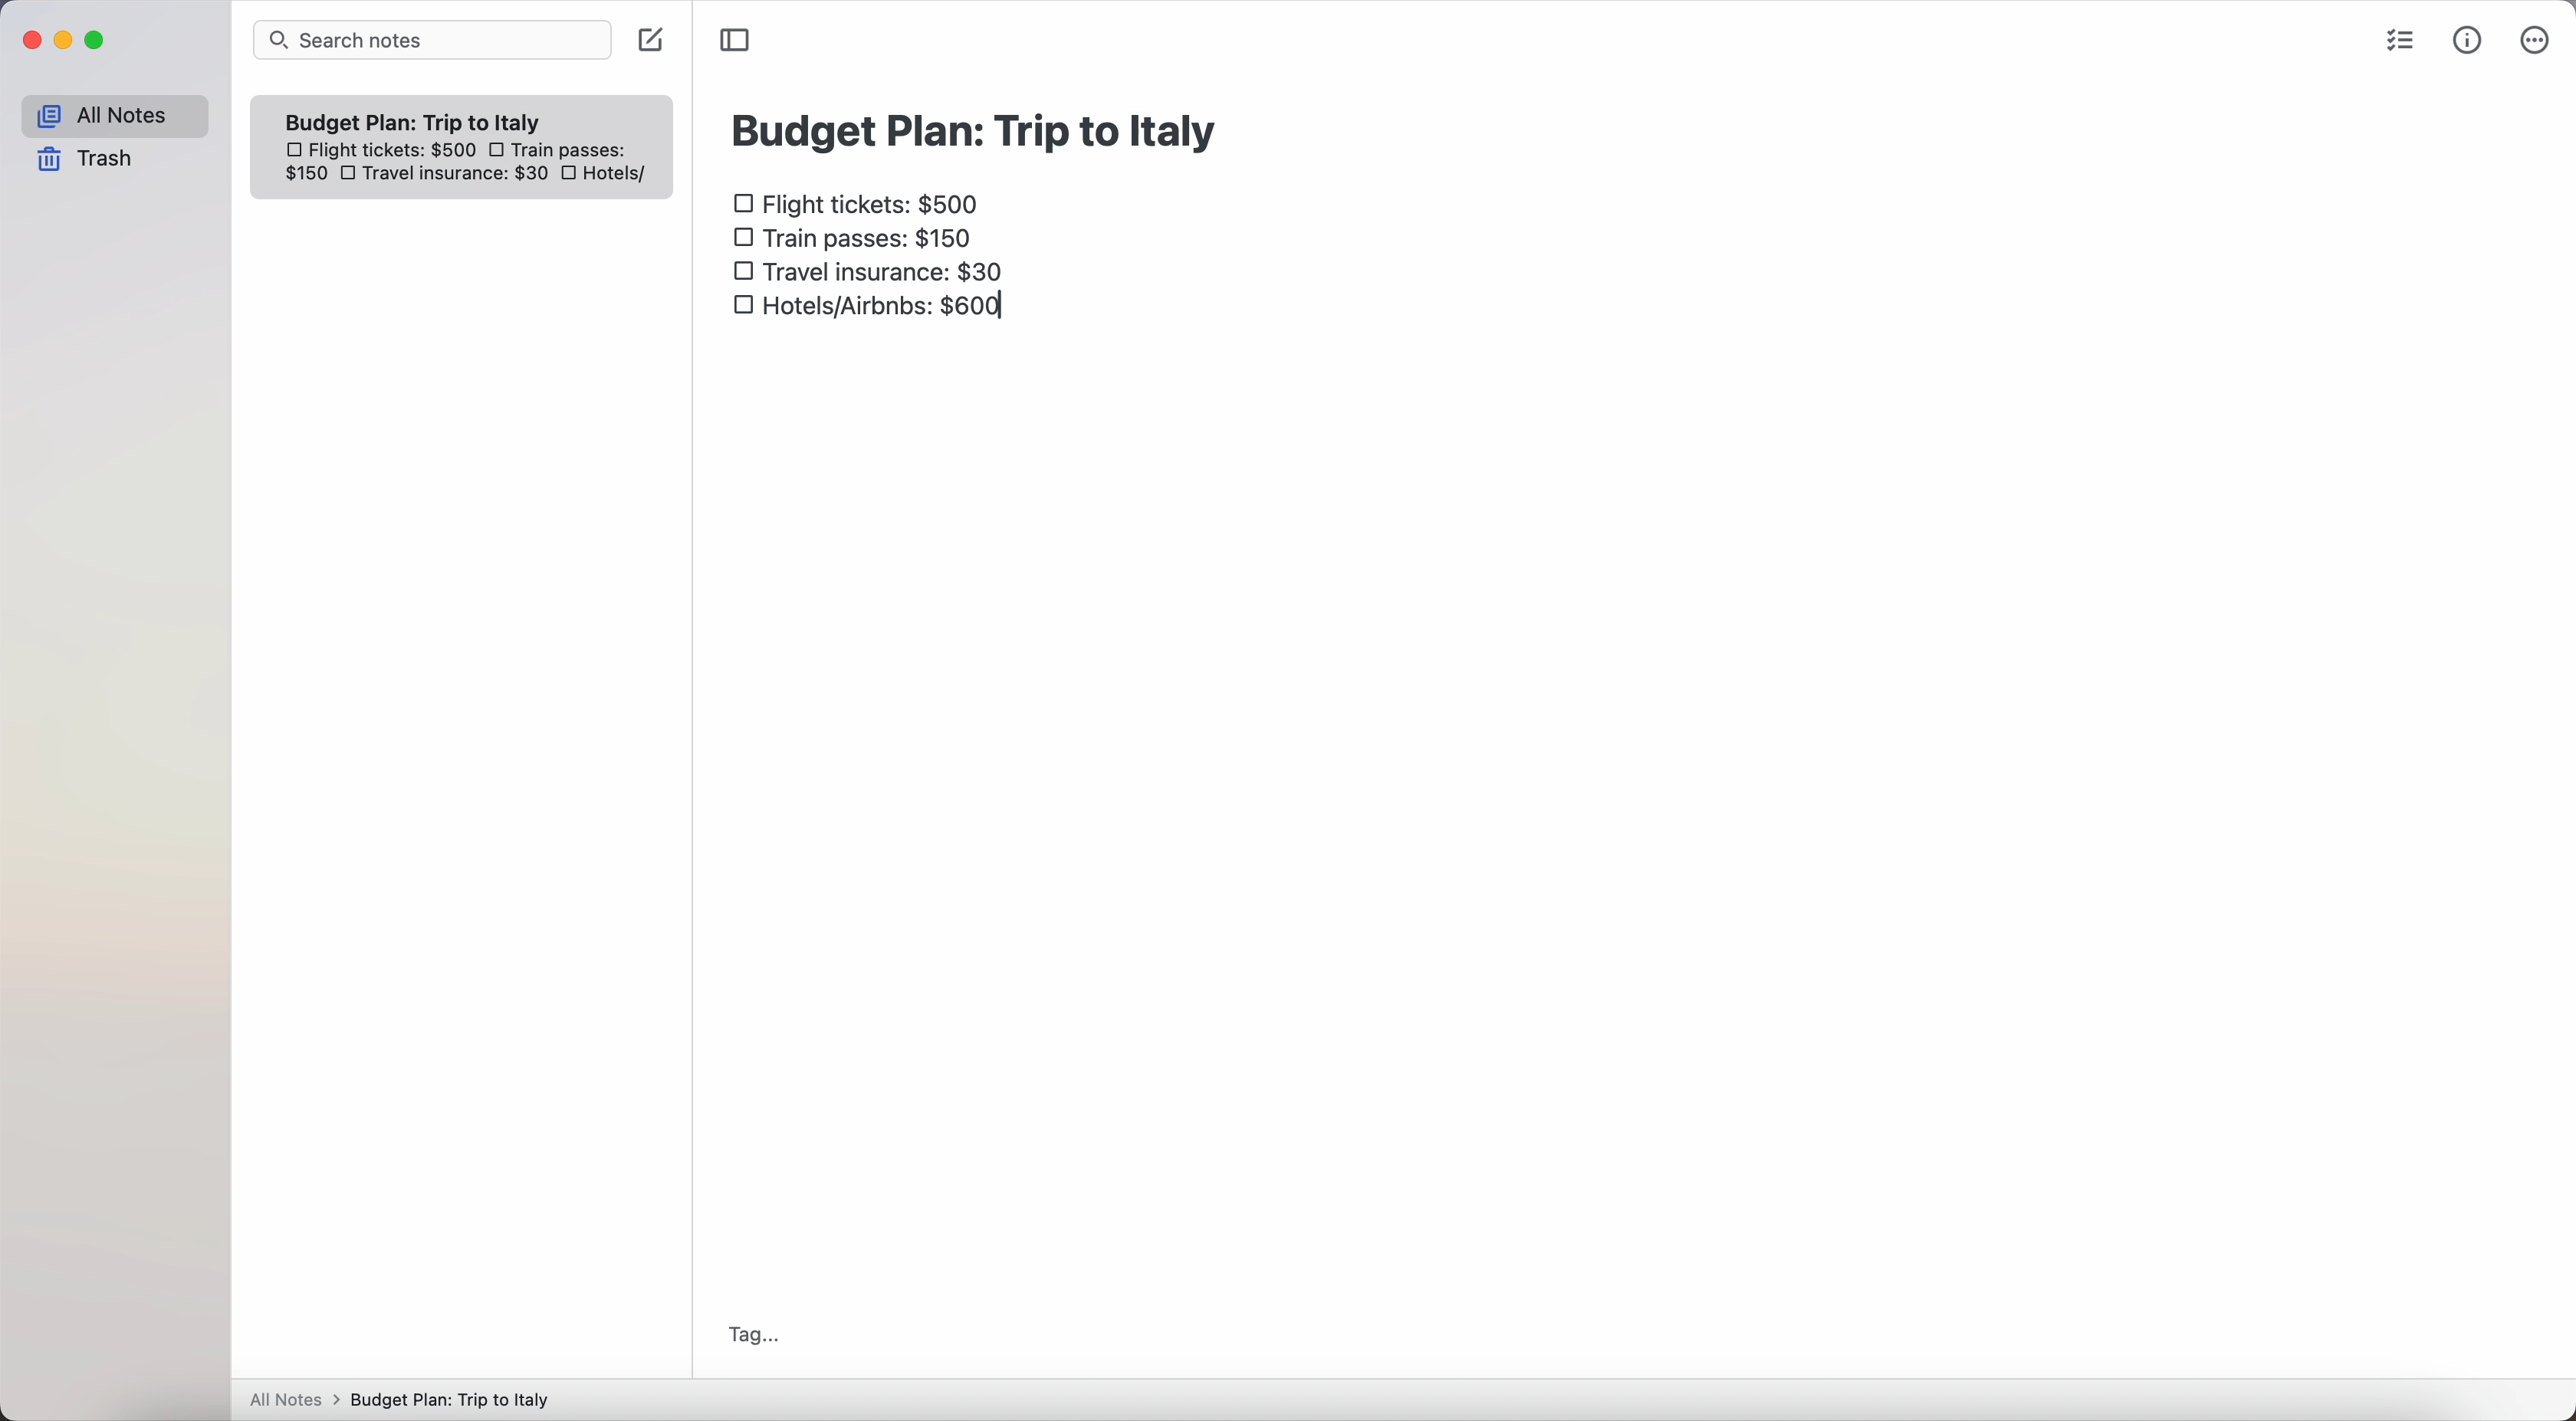 The height and width of the screenshot is (1421, 2576). I want to click on flight tickets: $500, so click(379, 153).